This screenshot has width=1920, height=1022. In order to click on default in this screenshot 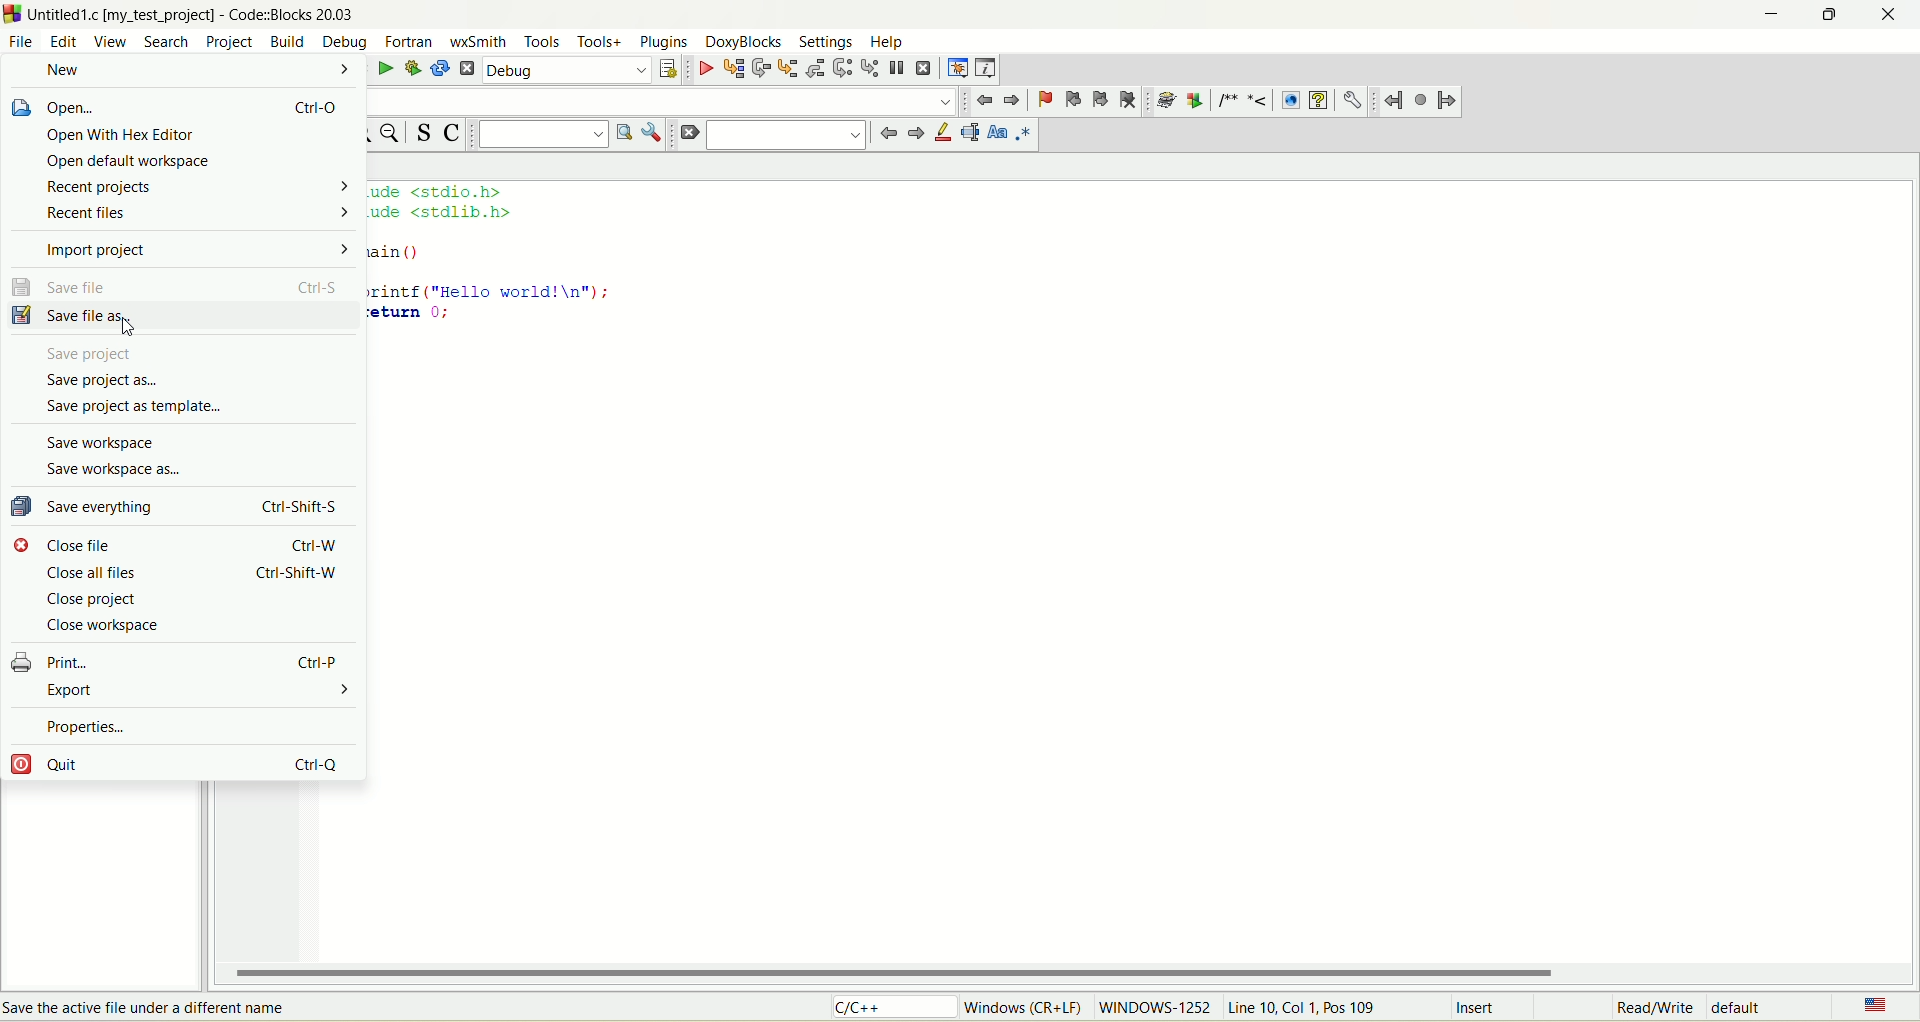, I will do `click(1743, 1006)`.